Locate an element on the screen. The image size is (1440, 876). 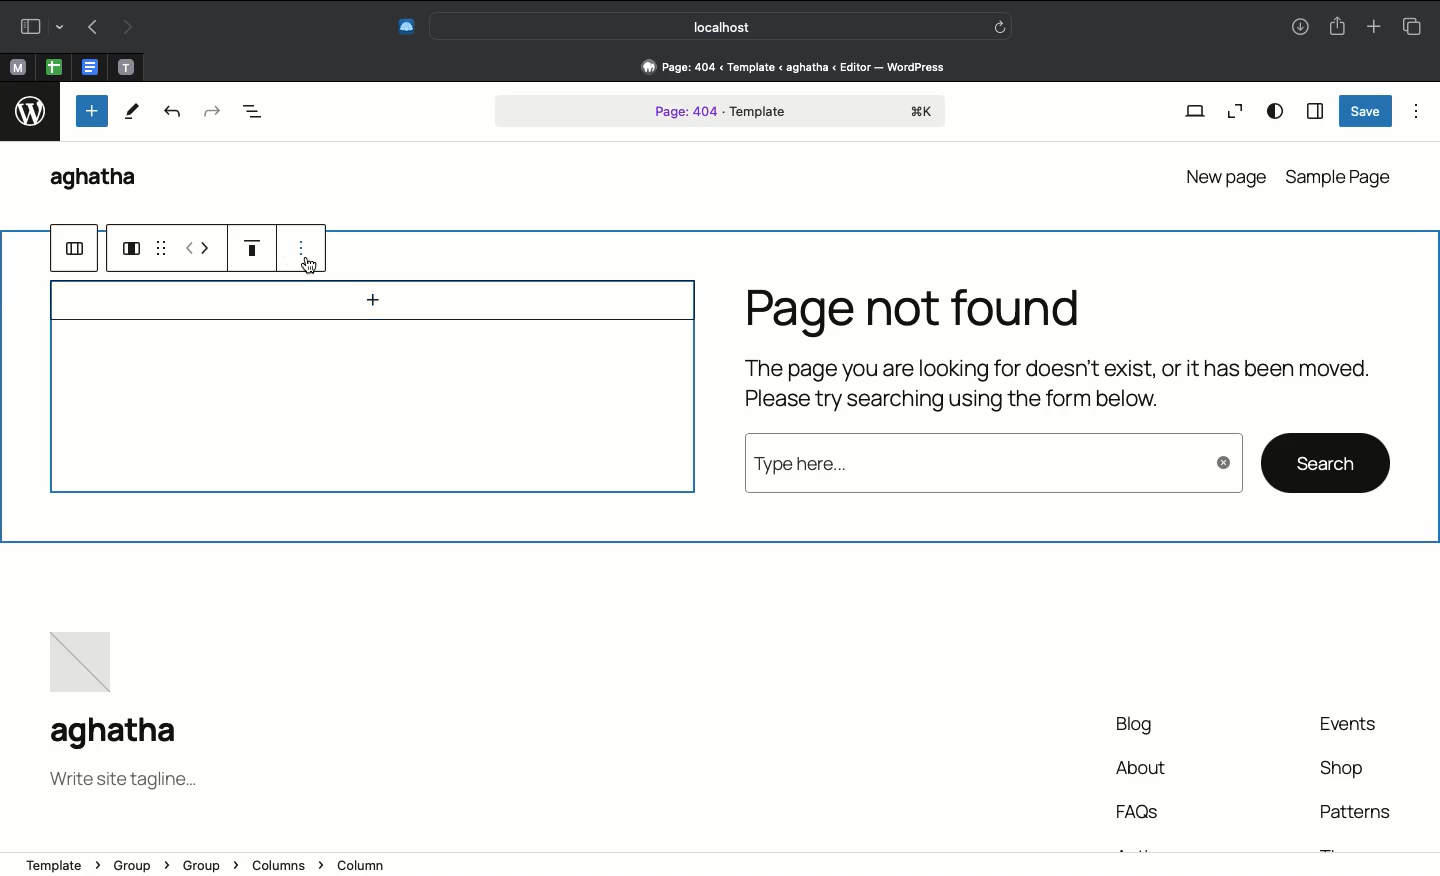
Zoom out is located at coordinates (1232, 112).